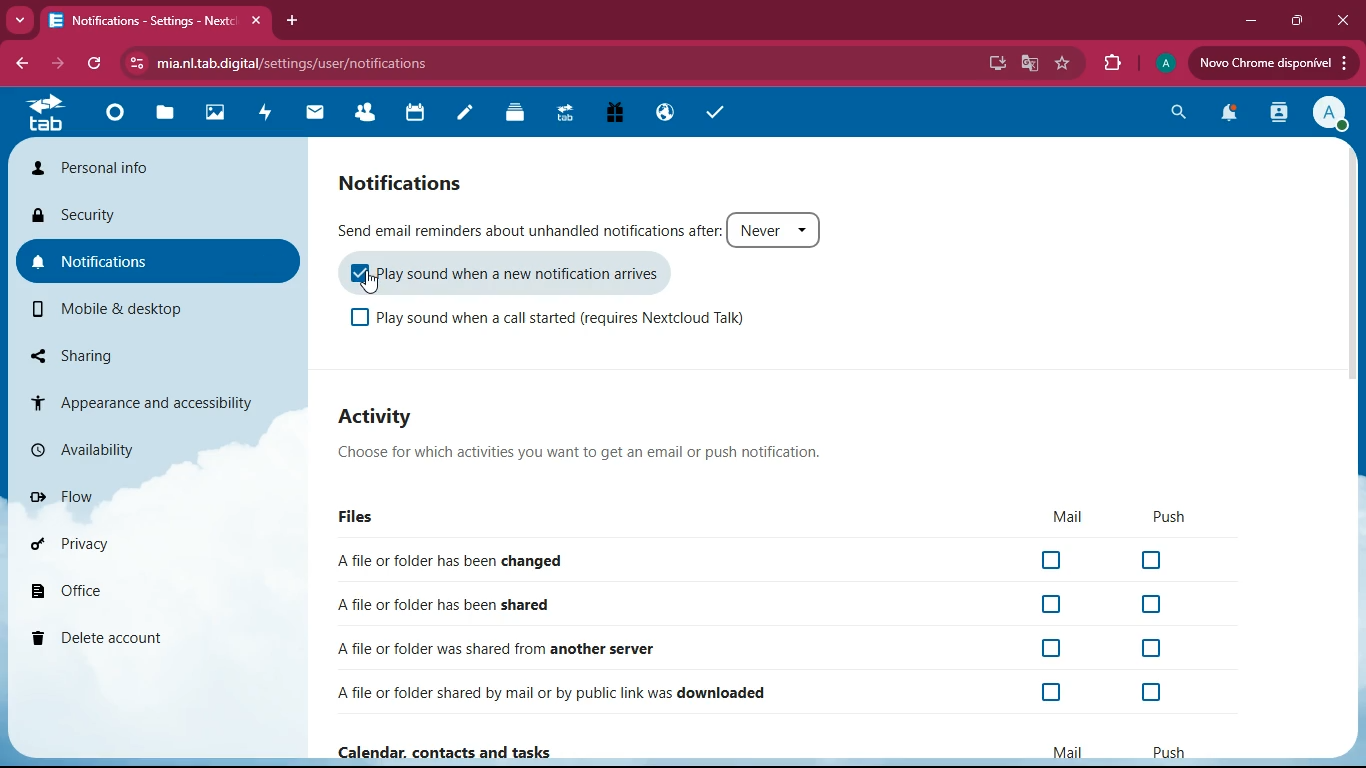  I want to click on flow, so click(143, 496).